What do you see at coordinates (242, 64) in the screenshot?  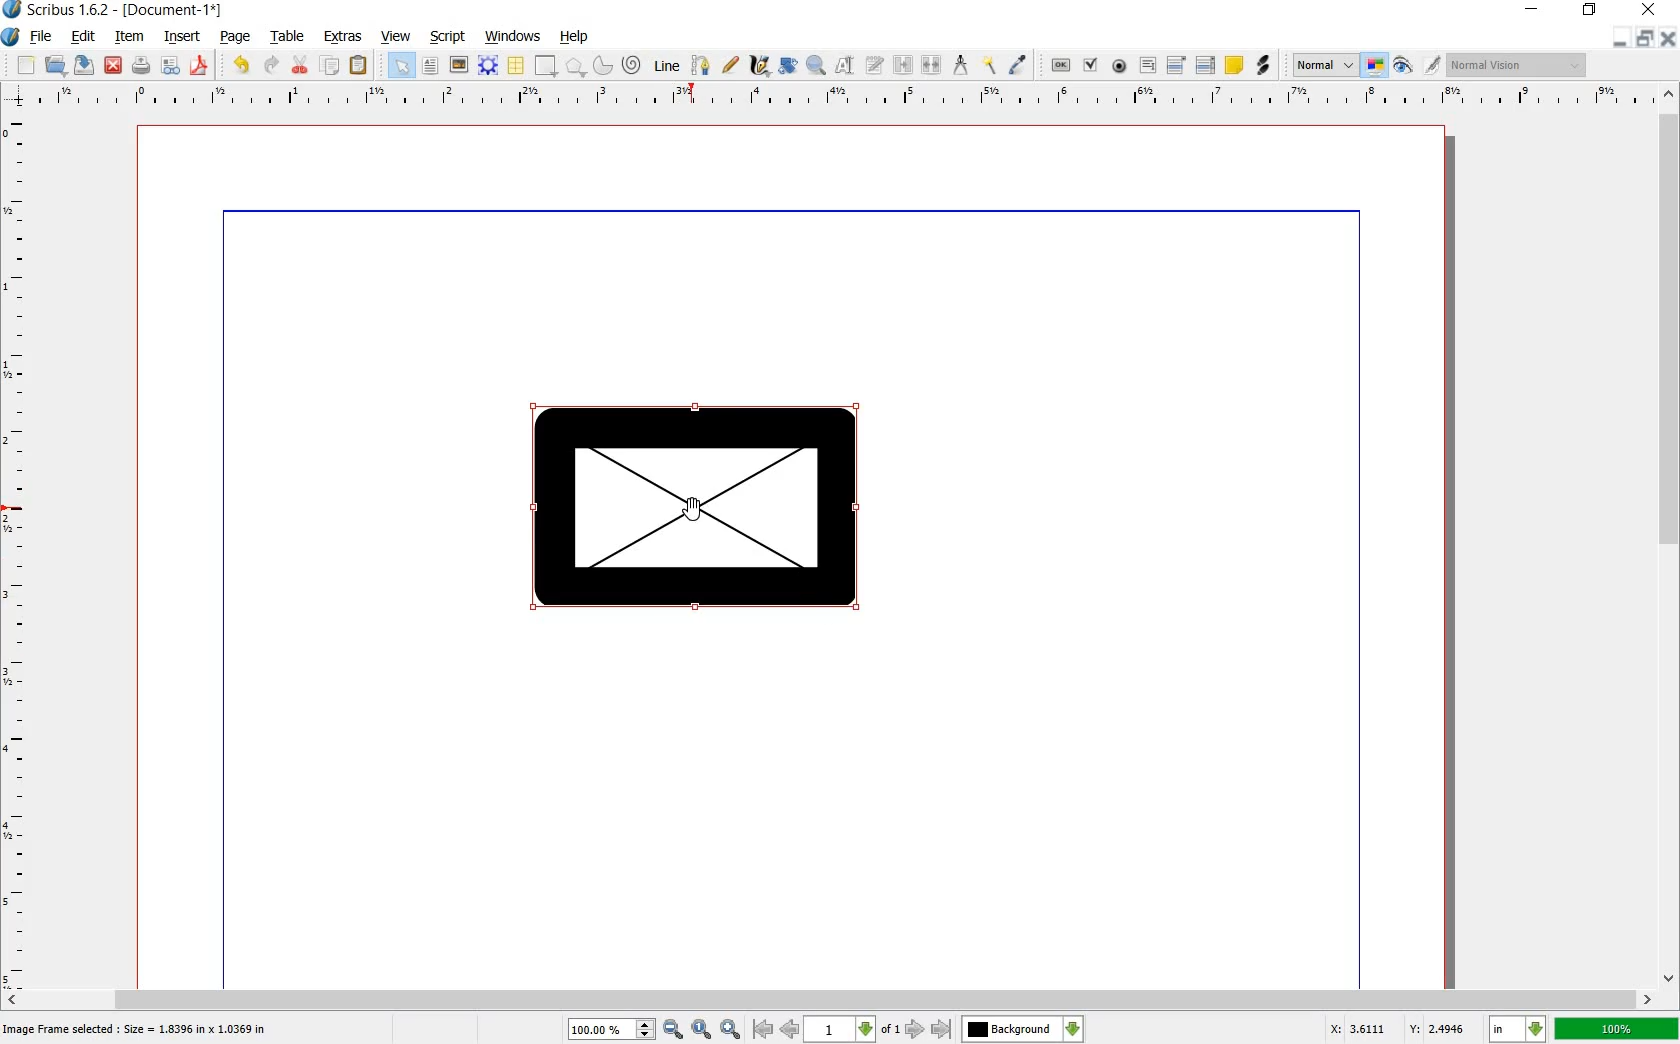 I see `undo` at bounding box center [242, 64].